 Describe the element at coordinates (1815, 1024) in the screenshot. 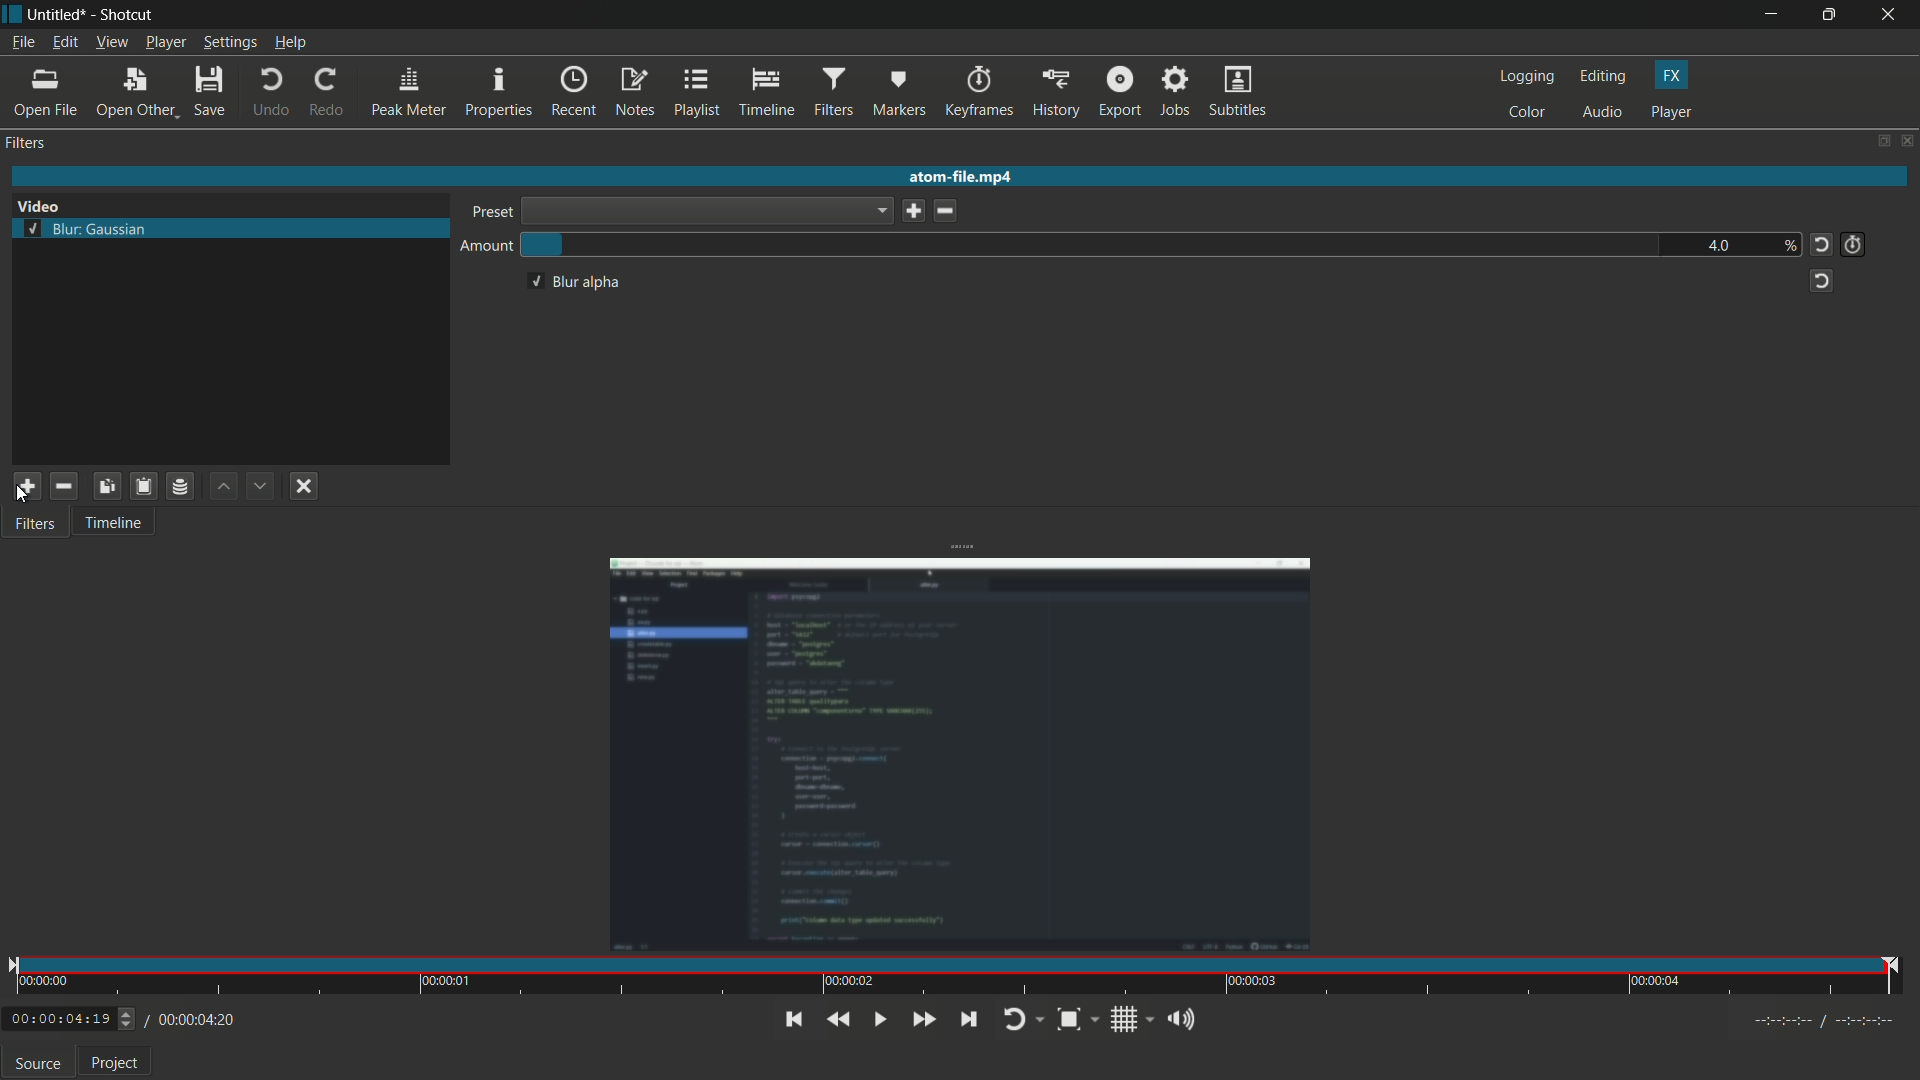

I see `Timecodes` at that location.